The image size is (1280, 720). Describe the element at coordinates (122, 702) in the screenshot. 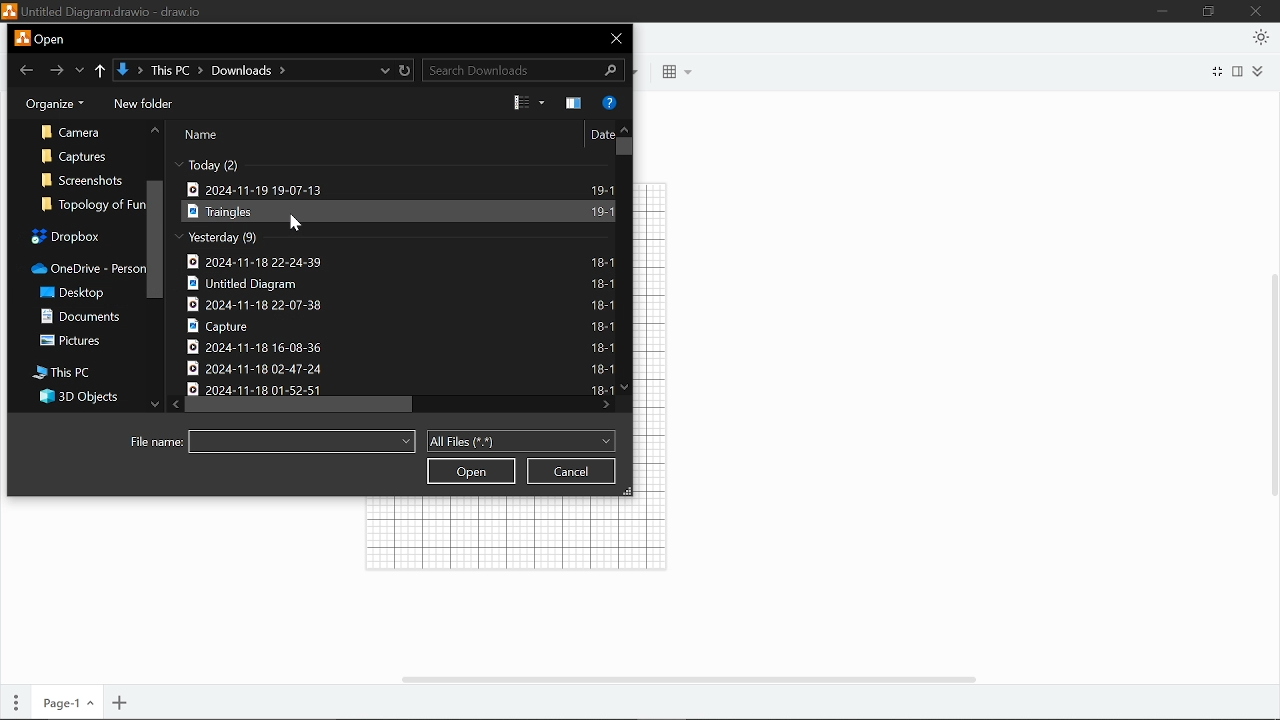

I see `Add page` at that location.